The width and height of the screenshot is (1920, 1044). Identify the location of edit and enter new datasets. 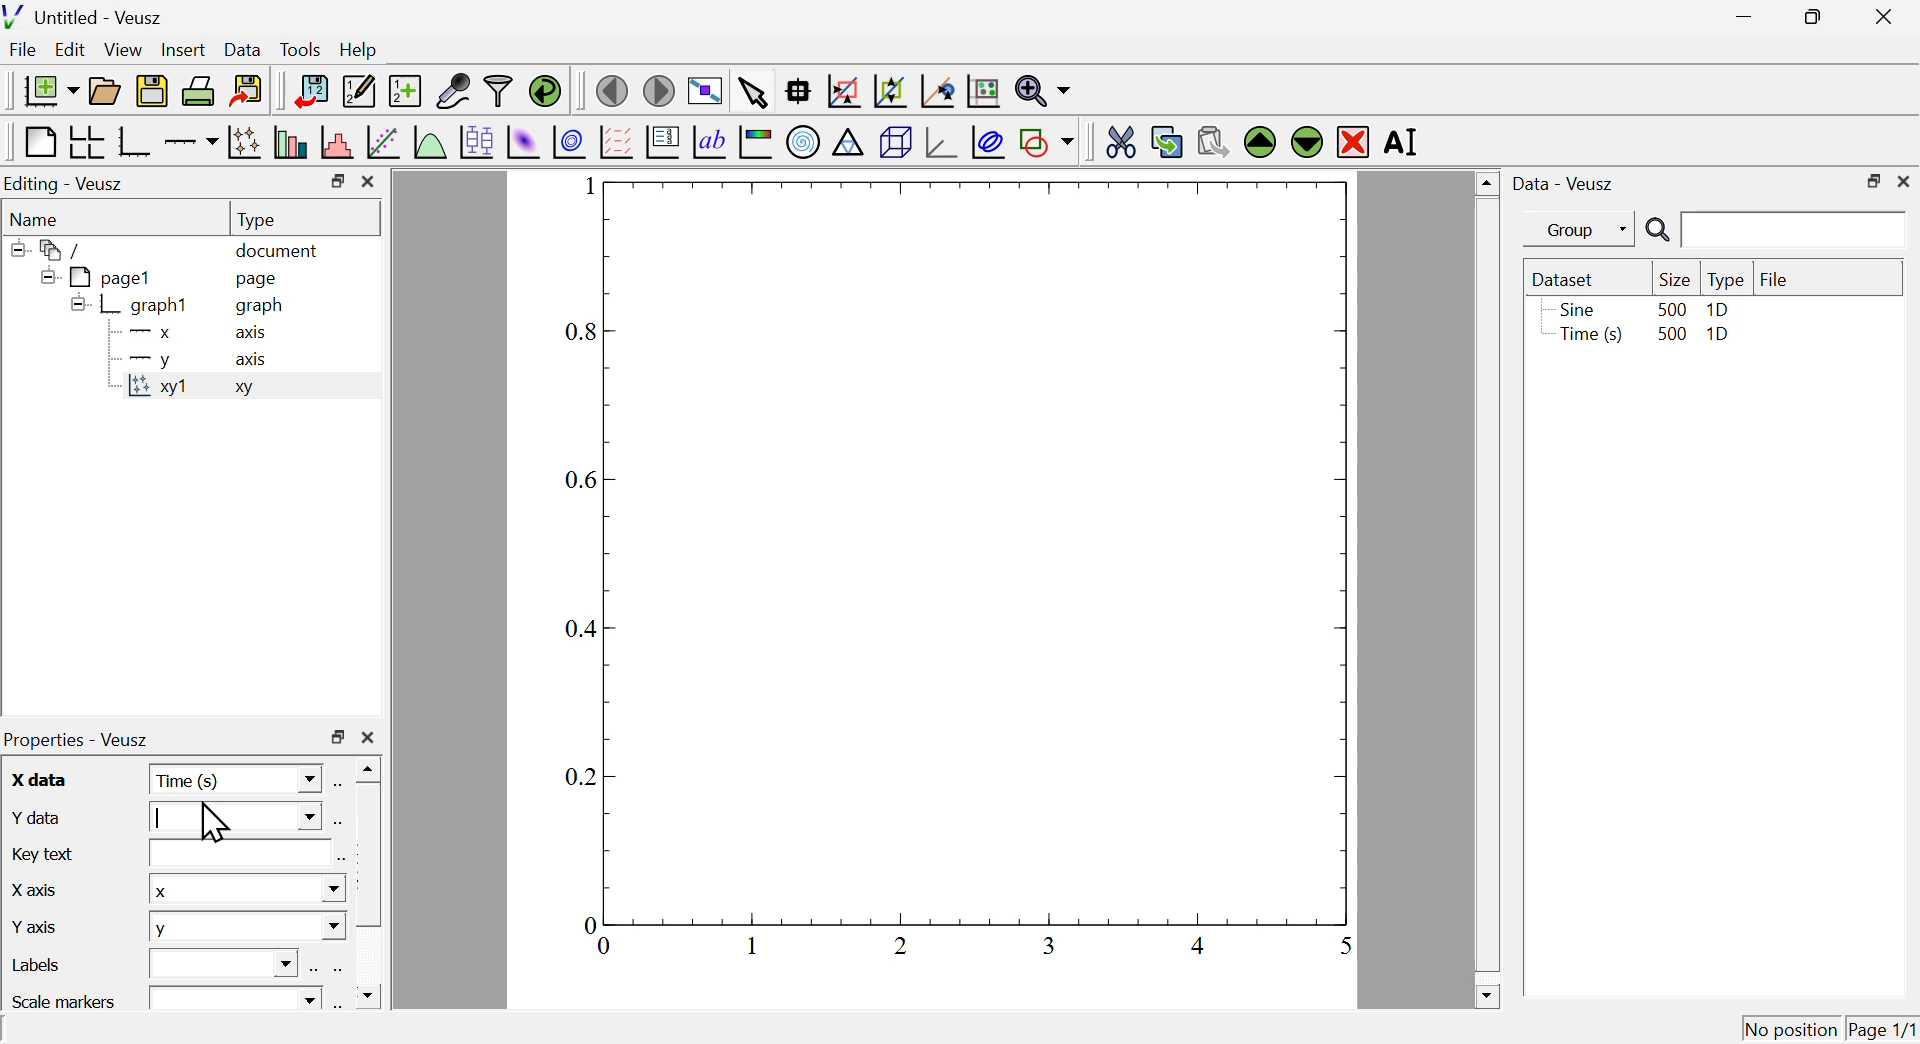
(357, 91).